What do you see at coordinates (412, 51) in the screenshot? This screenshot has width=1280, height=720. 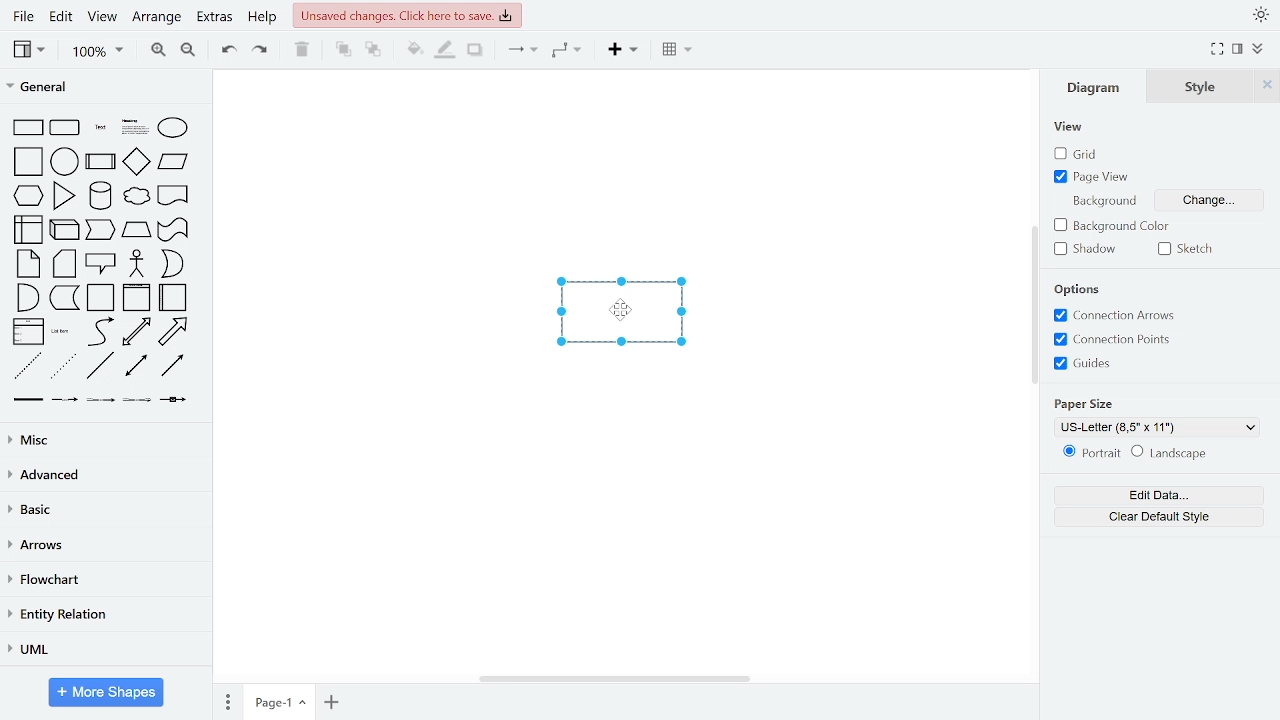 I see `fill color` at bounding box center [412, 51].